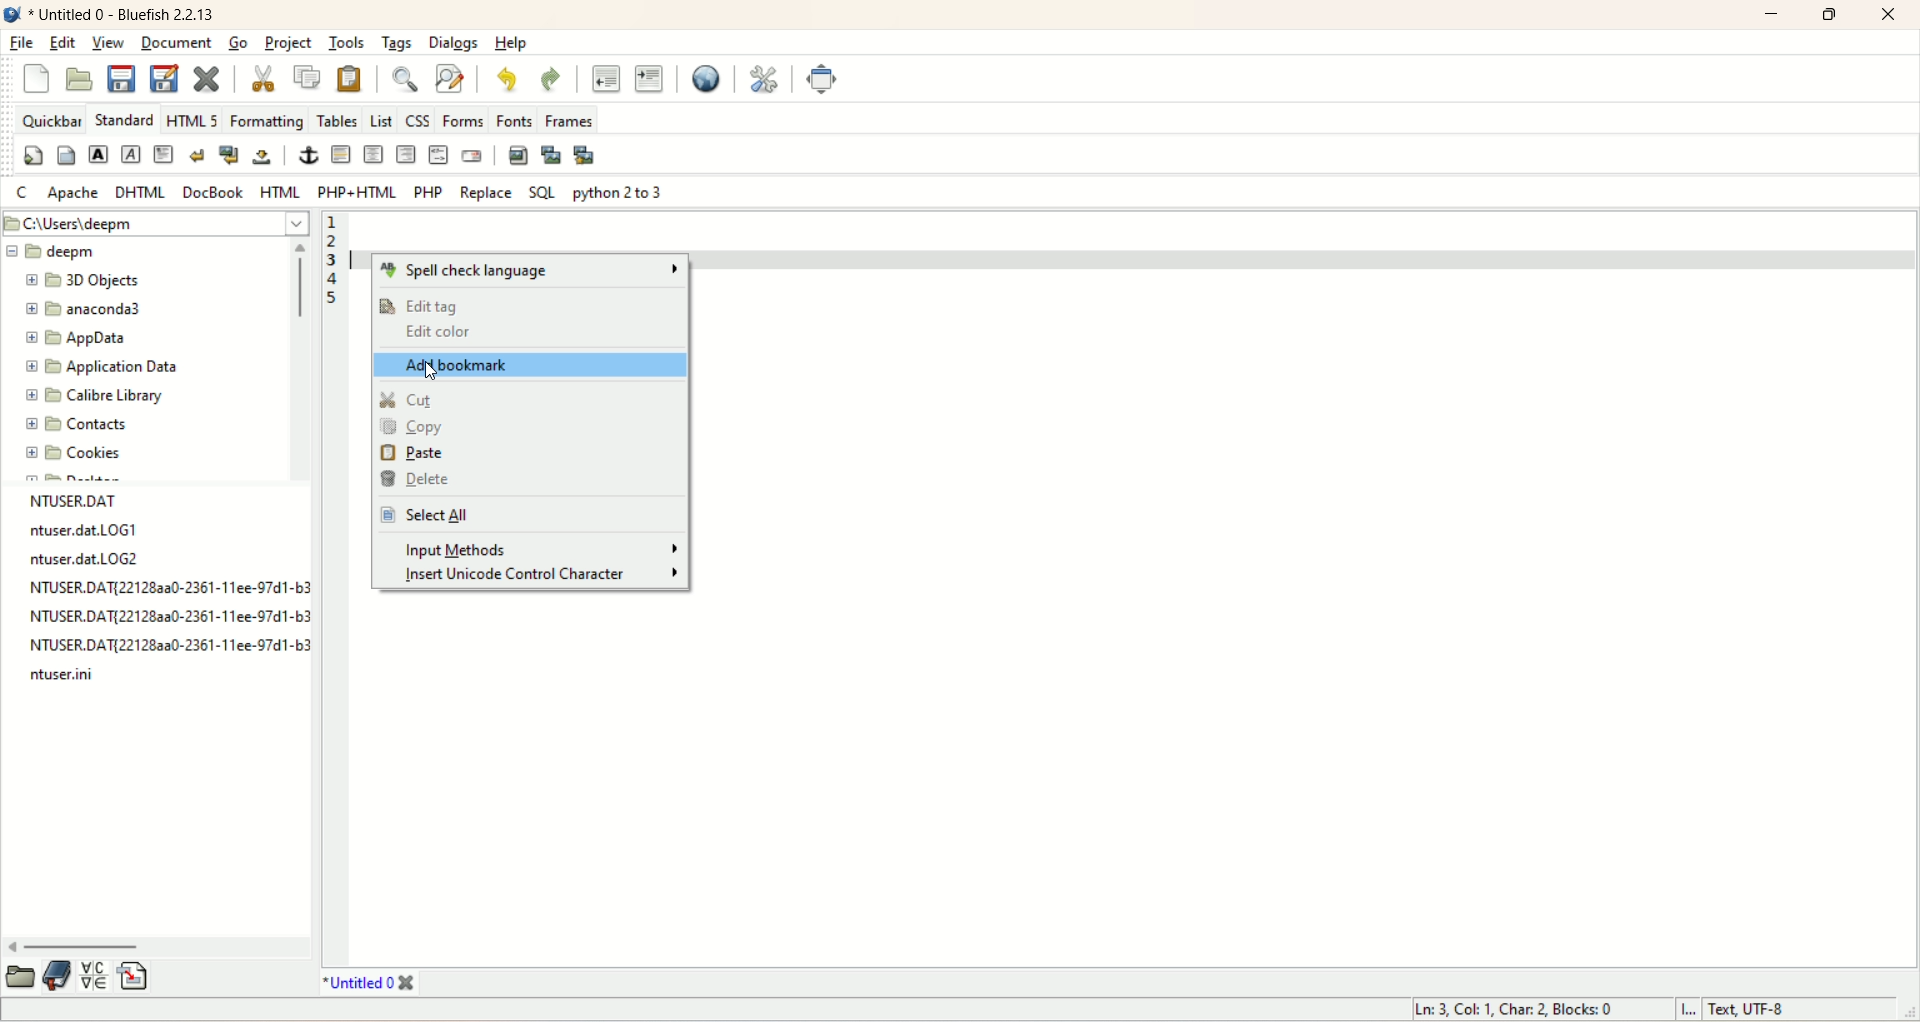 This screenshot has height=1022, width=1920. What do you see at coordinates (21, 194) in the screenshot?
I see `C` at bounding box center [21, 194].